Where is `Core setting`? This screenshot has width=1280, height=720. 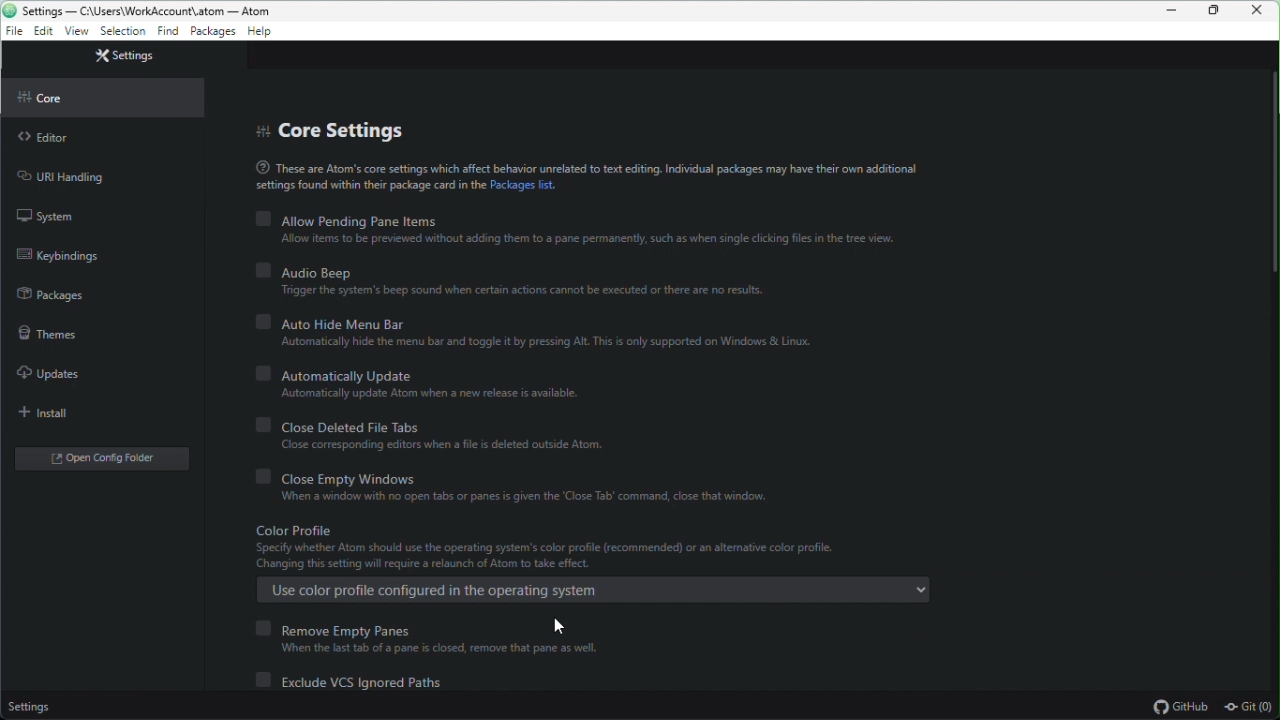 Core setting is located at coordinates (348, 129).